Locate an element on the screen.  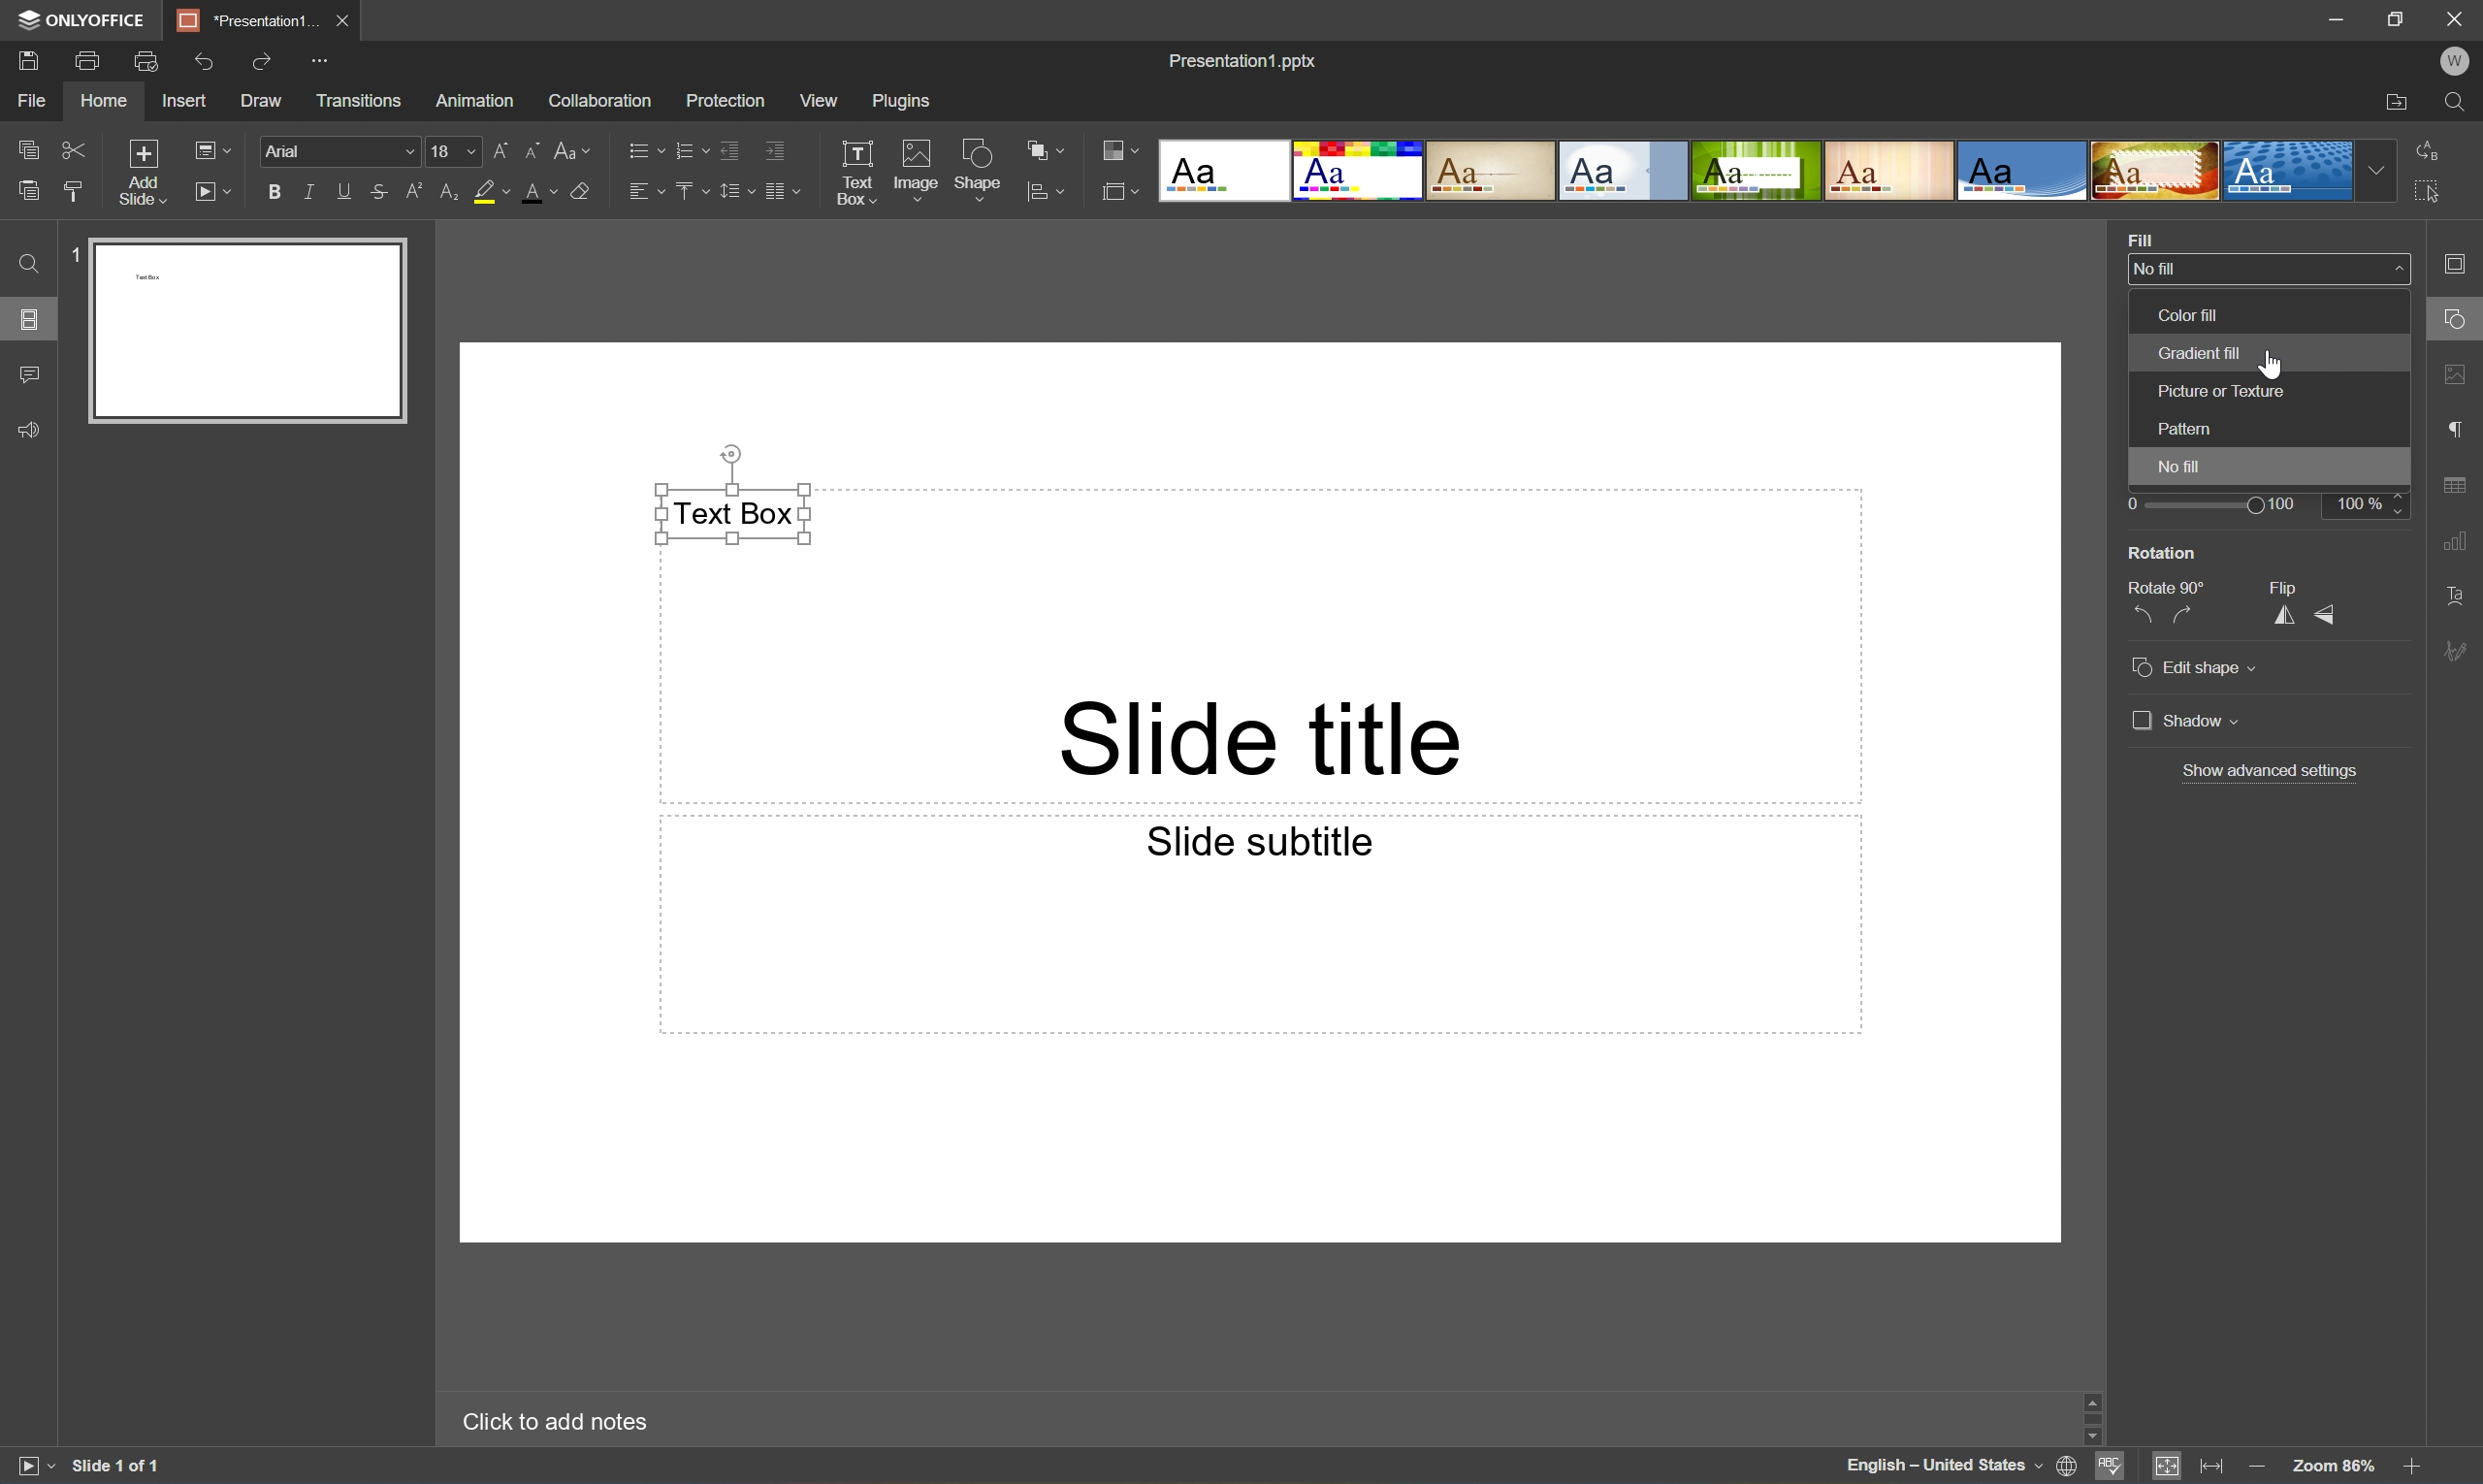
Click to add notes is located at coordinates (553, 1425).